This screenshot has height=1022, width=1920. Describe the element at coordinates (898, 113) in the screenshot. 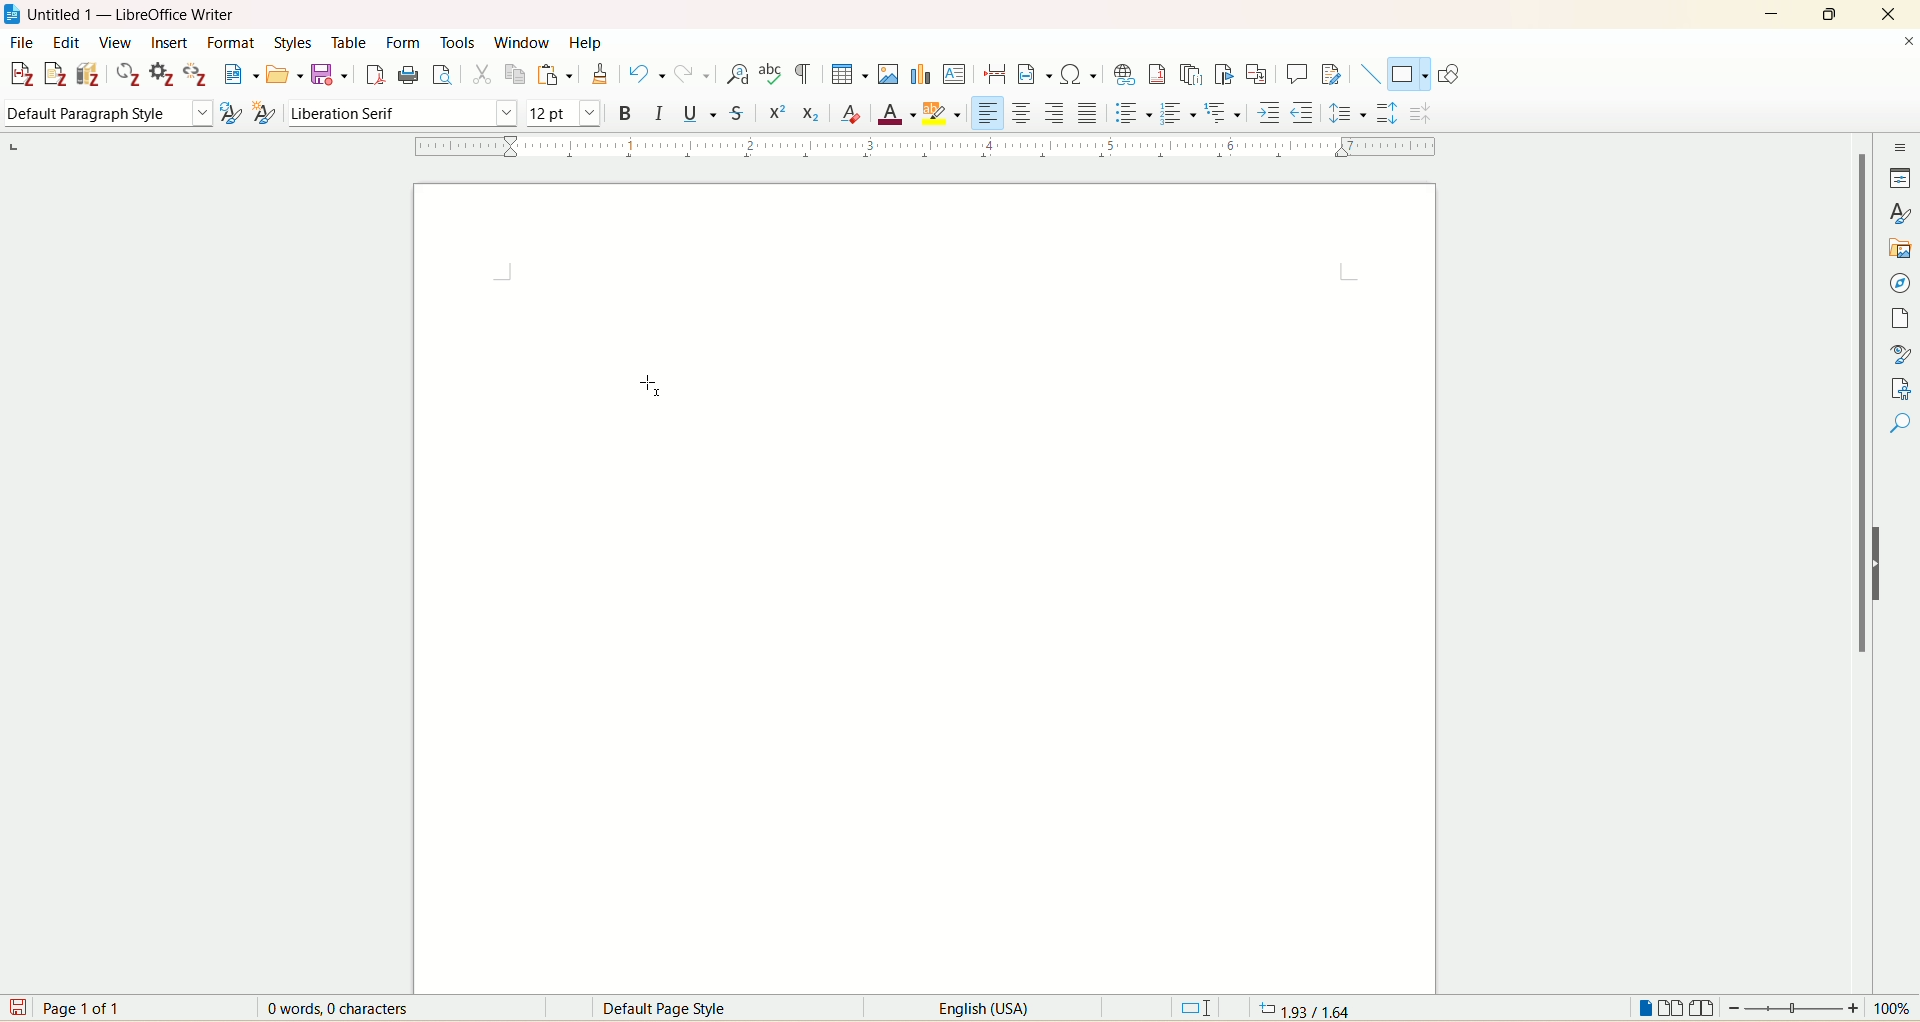

I see `font color` at that location.